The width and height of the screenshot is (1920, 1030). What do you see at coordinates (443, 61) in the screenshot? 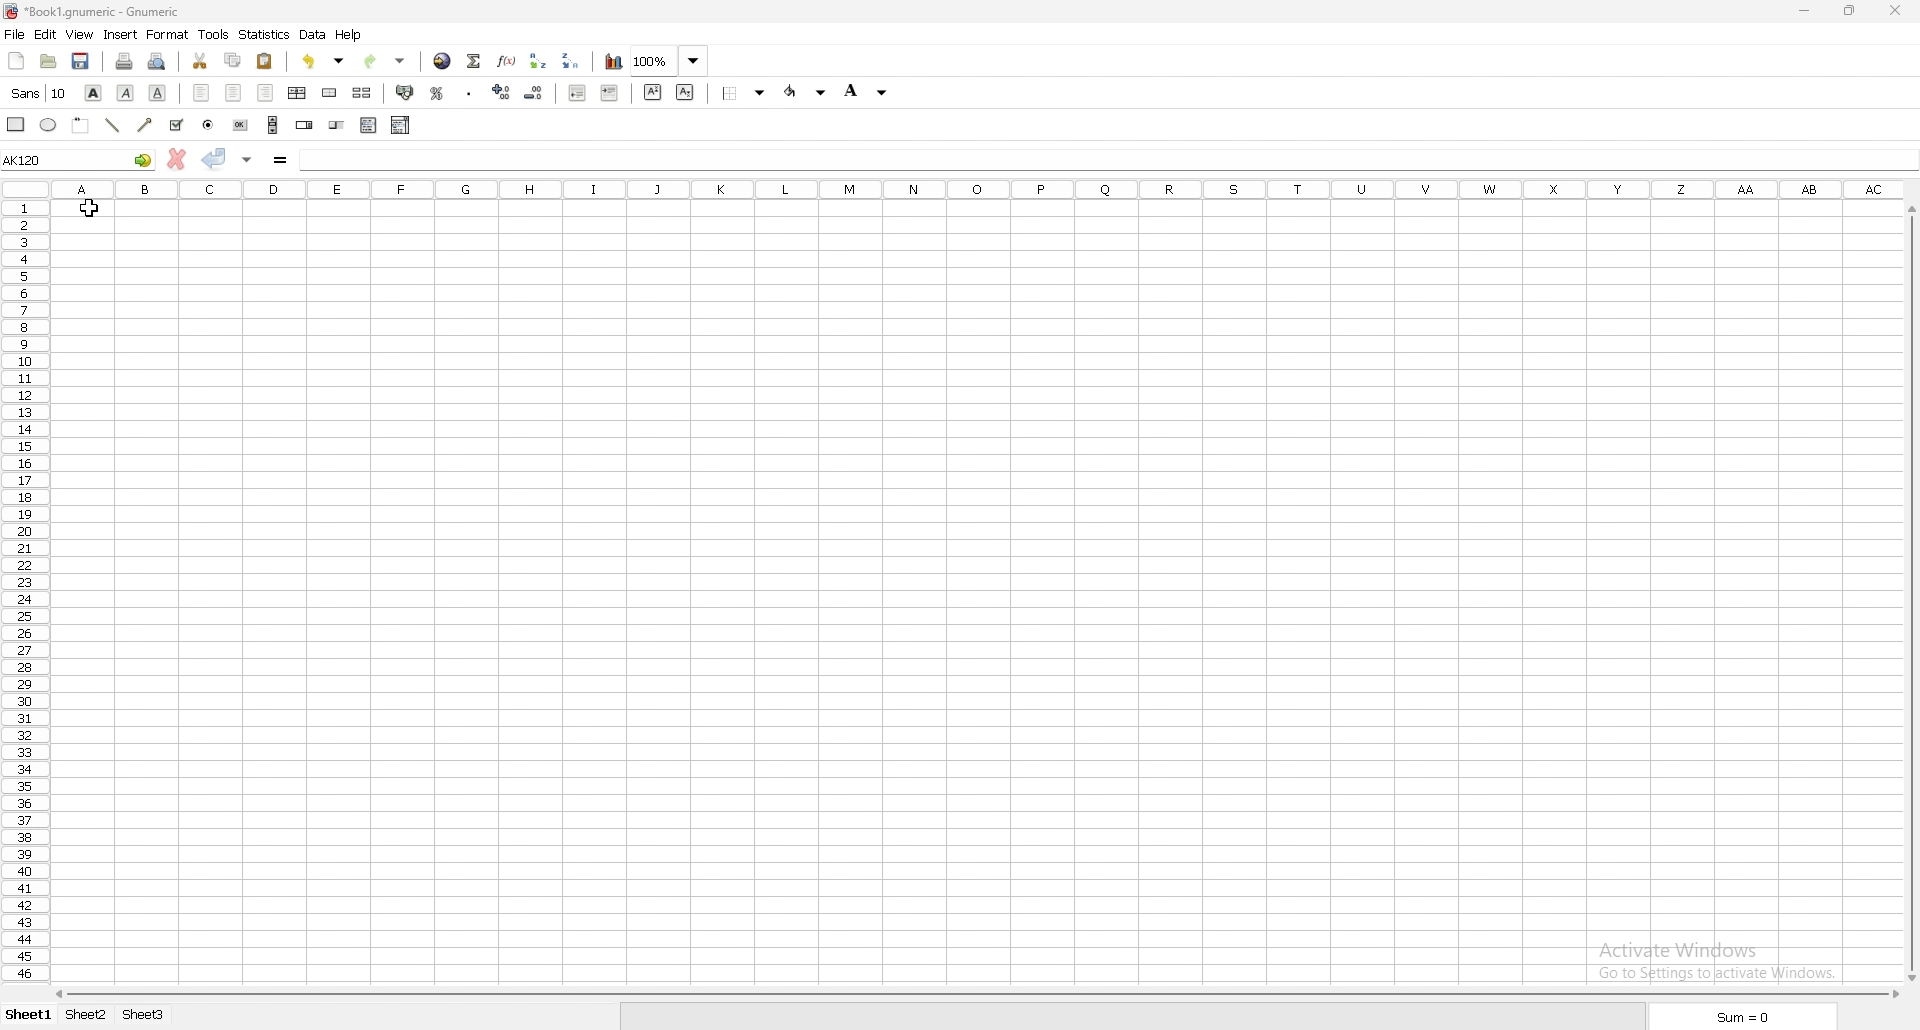
I see `hyperlink` at bounding box center [443, 61].